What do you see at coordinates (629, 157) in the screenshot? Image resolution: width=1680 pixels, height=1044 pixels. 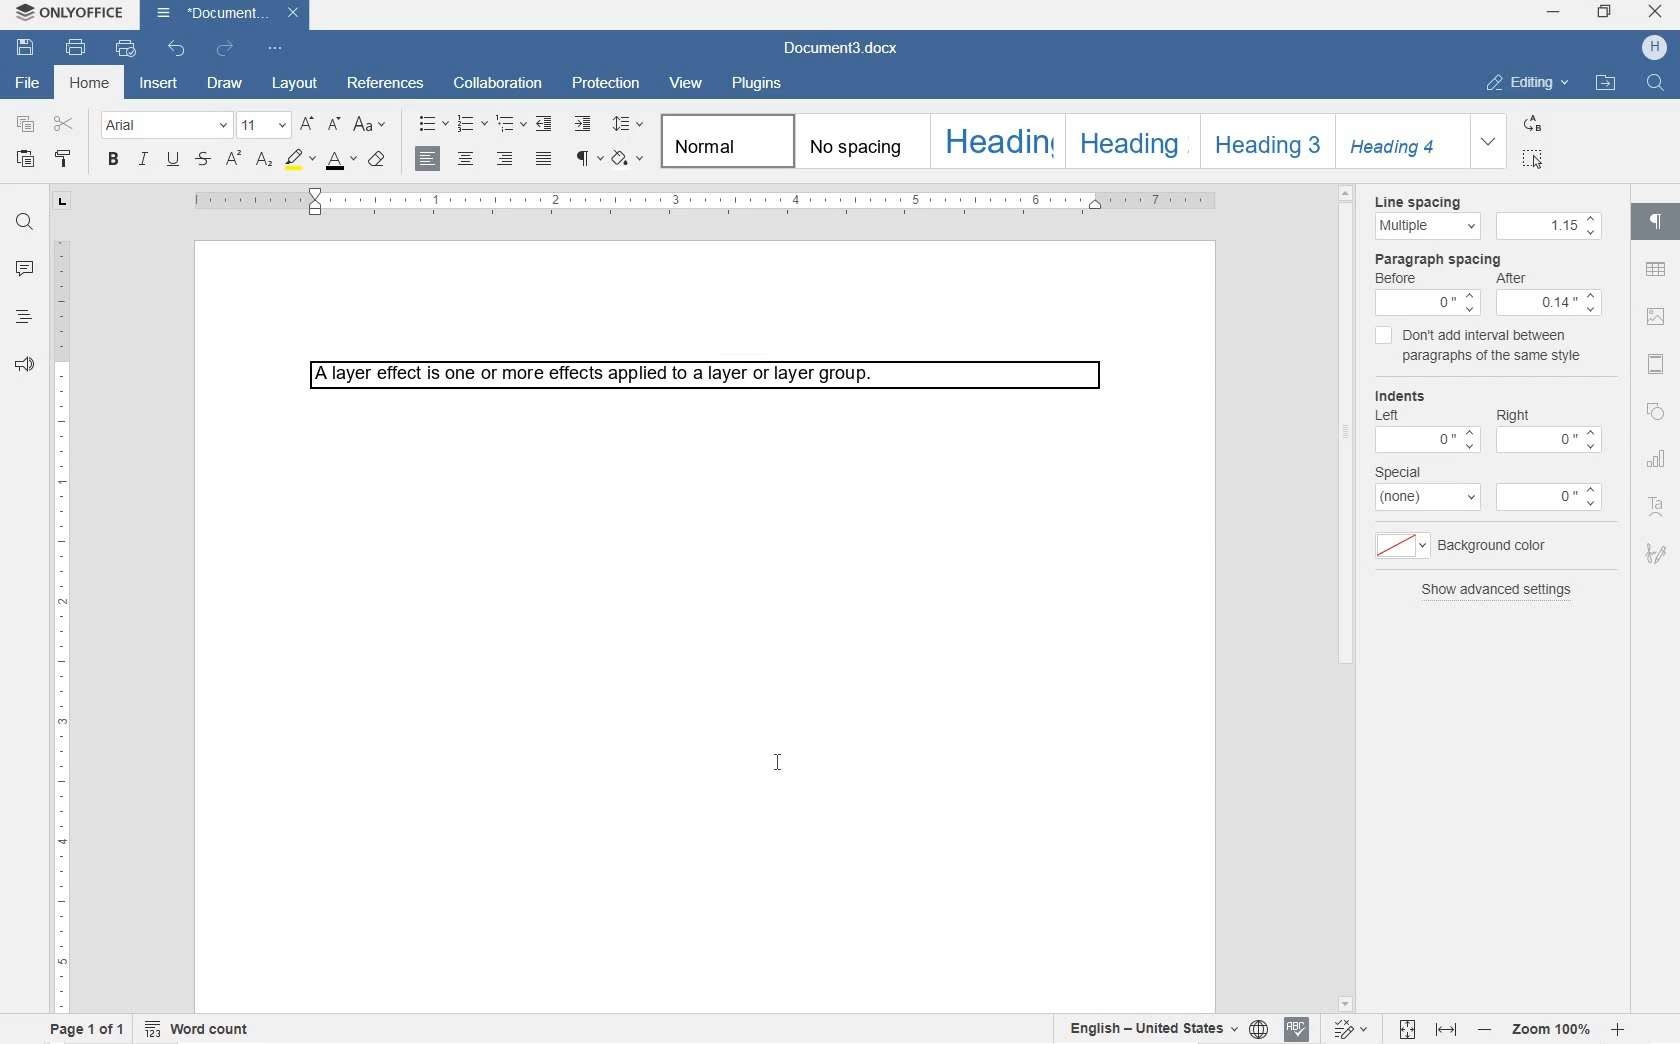 I see `SHADING` at bounding box center [629, 157].